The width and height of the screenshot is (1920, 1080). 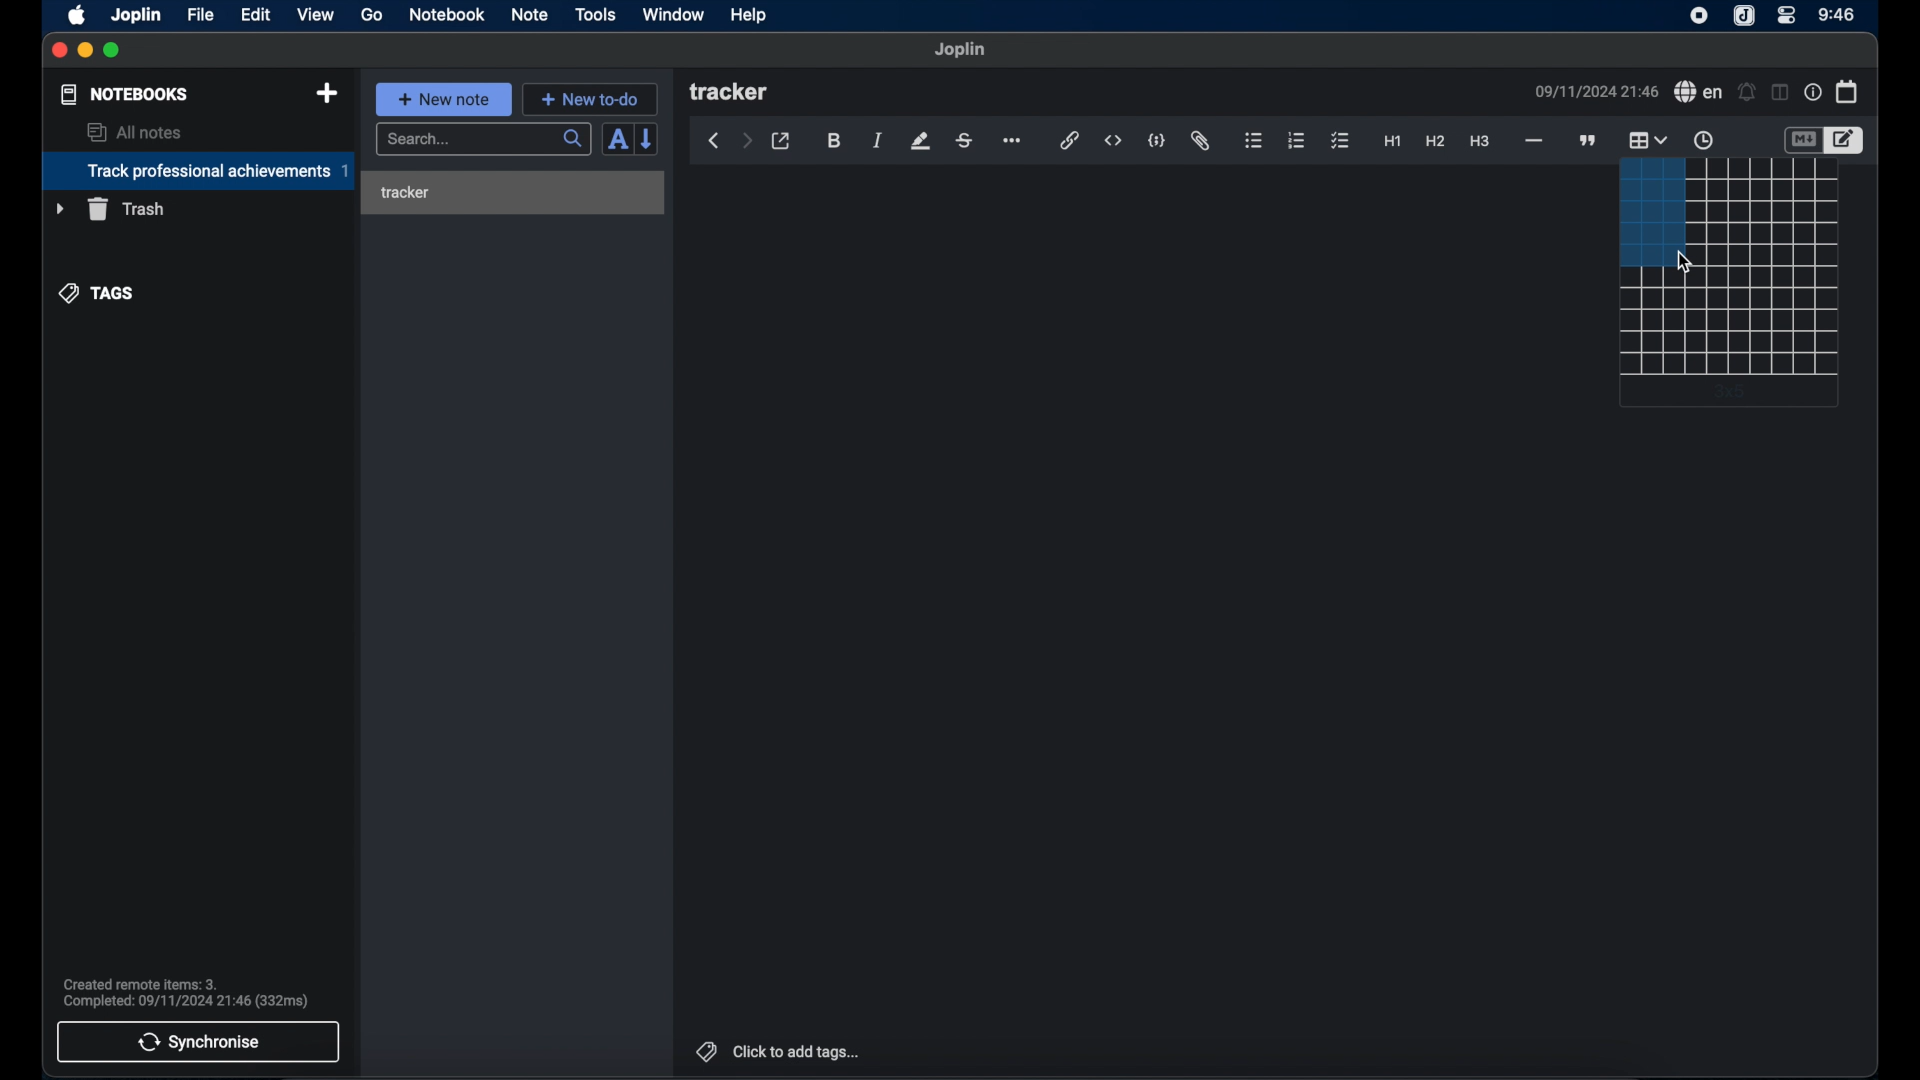 What do you see at coordinates (1812, 92) in the screenshot?
I see `note properties` at bounding box center [1812, 92].